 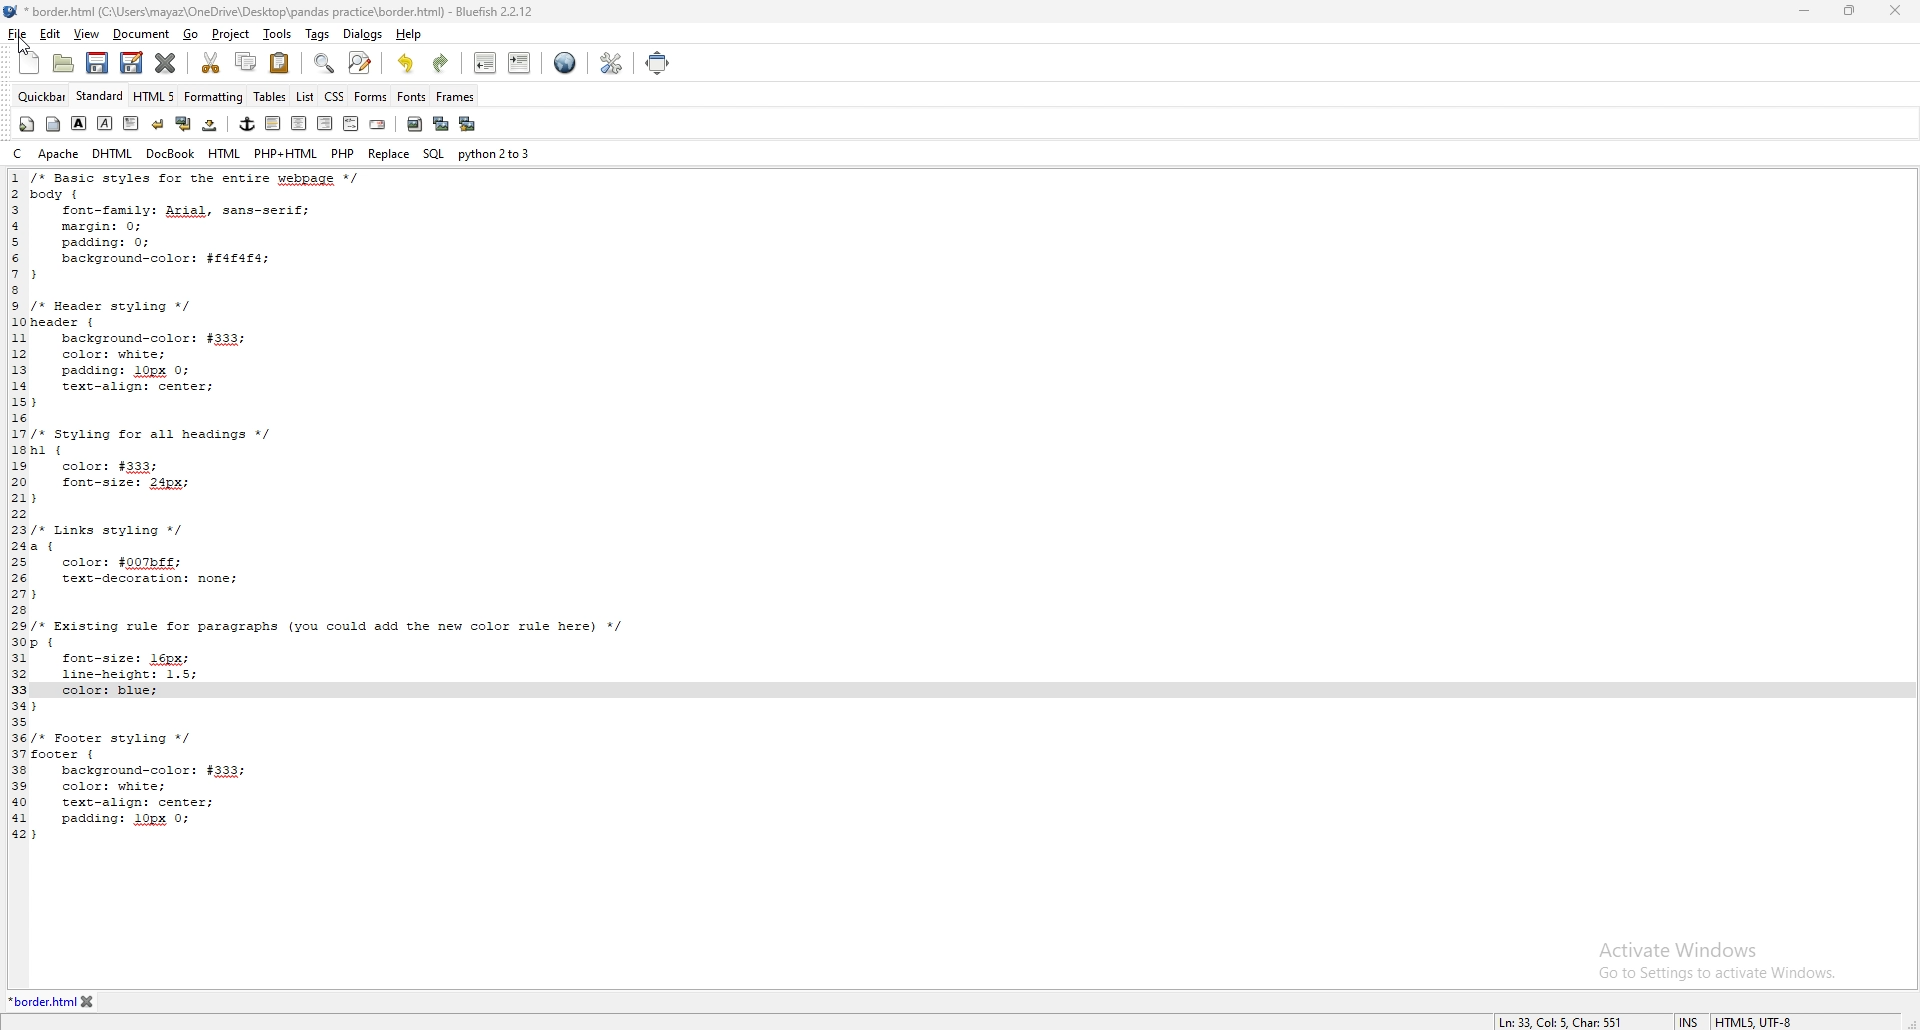 What do you see at coordinates (247, 61) in the screenshot?
I see `copy` at bounding box center [247, 61].